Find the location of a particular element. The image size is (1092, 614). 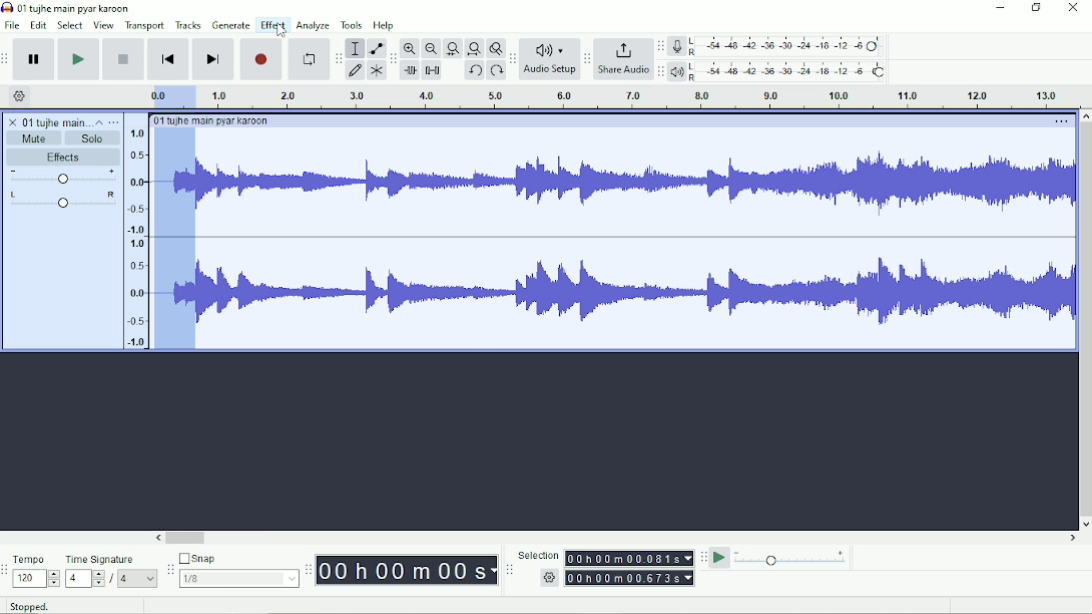

Audacity share audio toolbar is located at coordinates (587, 60).